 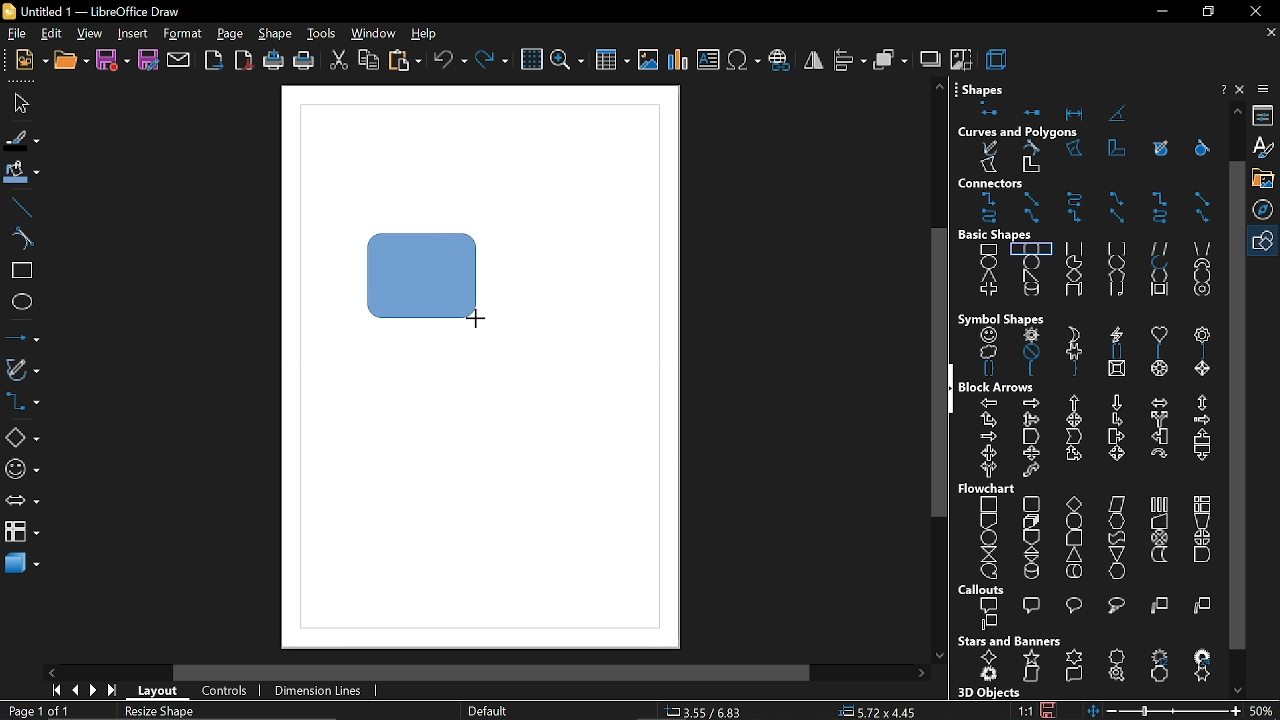 What do you see at coordinates (1092, 668) in the screenshot?
I see `stars and banners` at bounding box center [1092, 668].